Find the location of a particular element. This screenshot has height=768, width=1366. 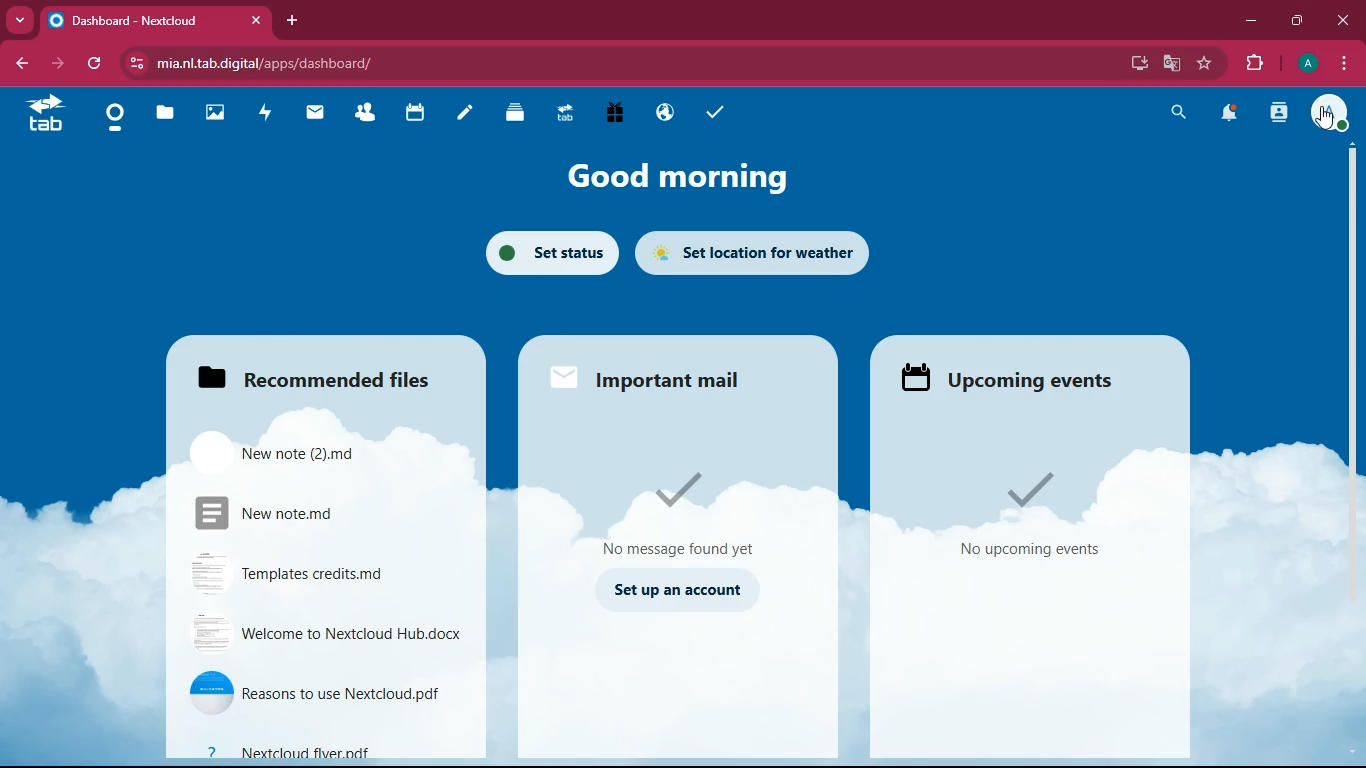

google translate is located at coordinates (1172, 63).